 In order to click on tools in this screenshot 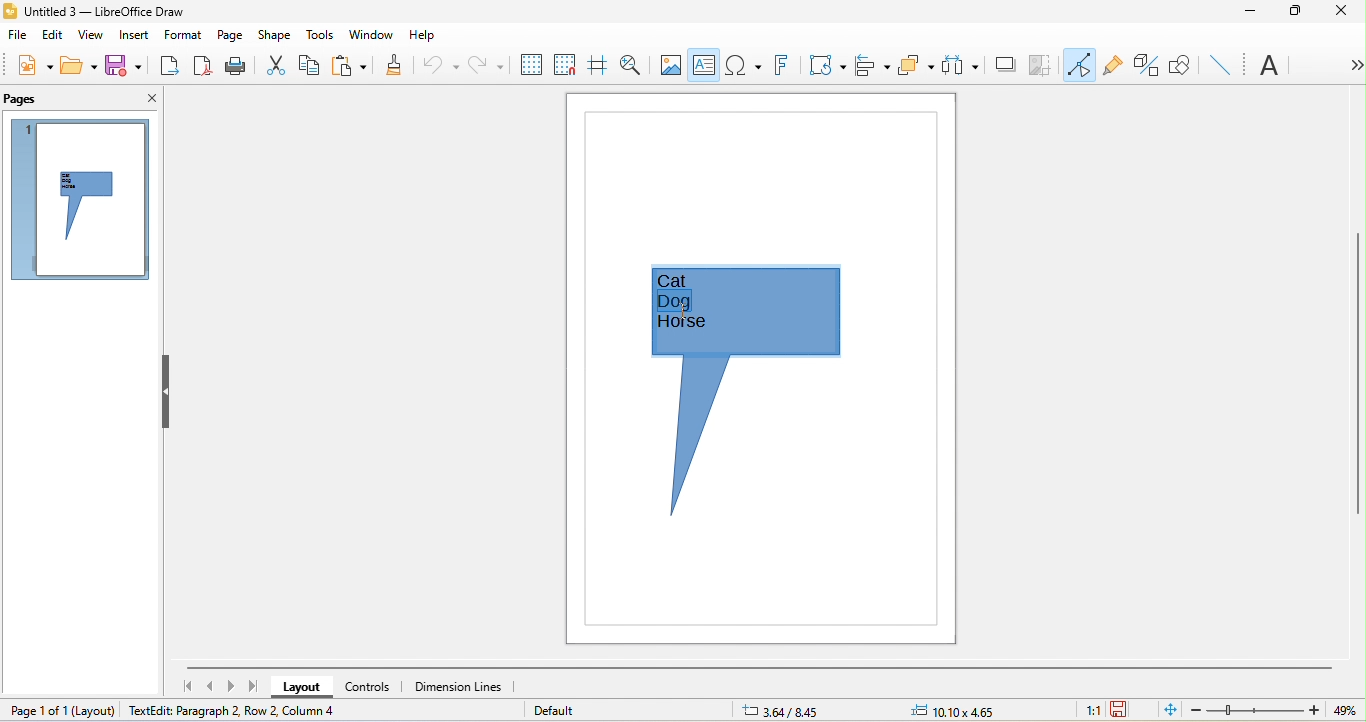, I will do `click(323, 35)`.